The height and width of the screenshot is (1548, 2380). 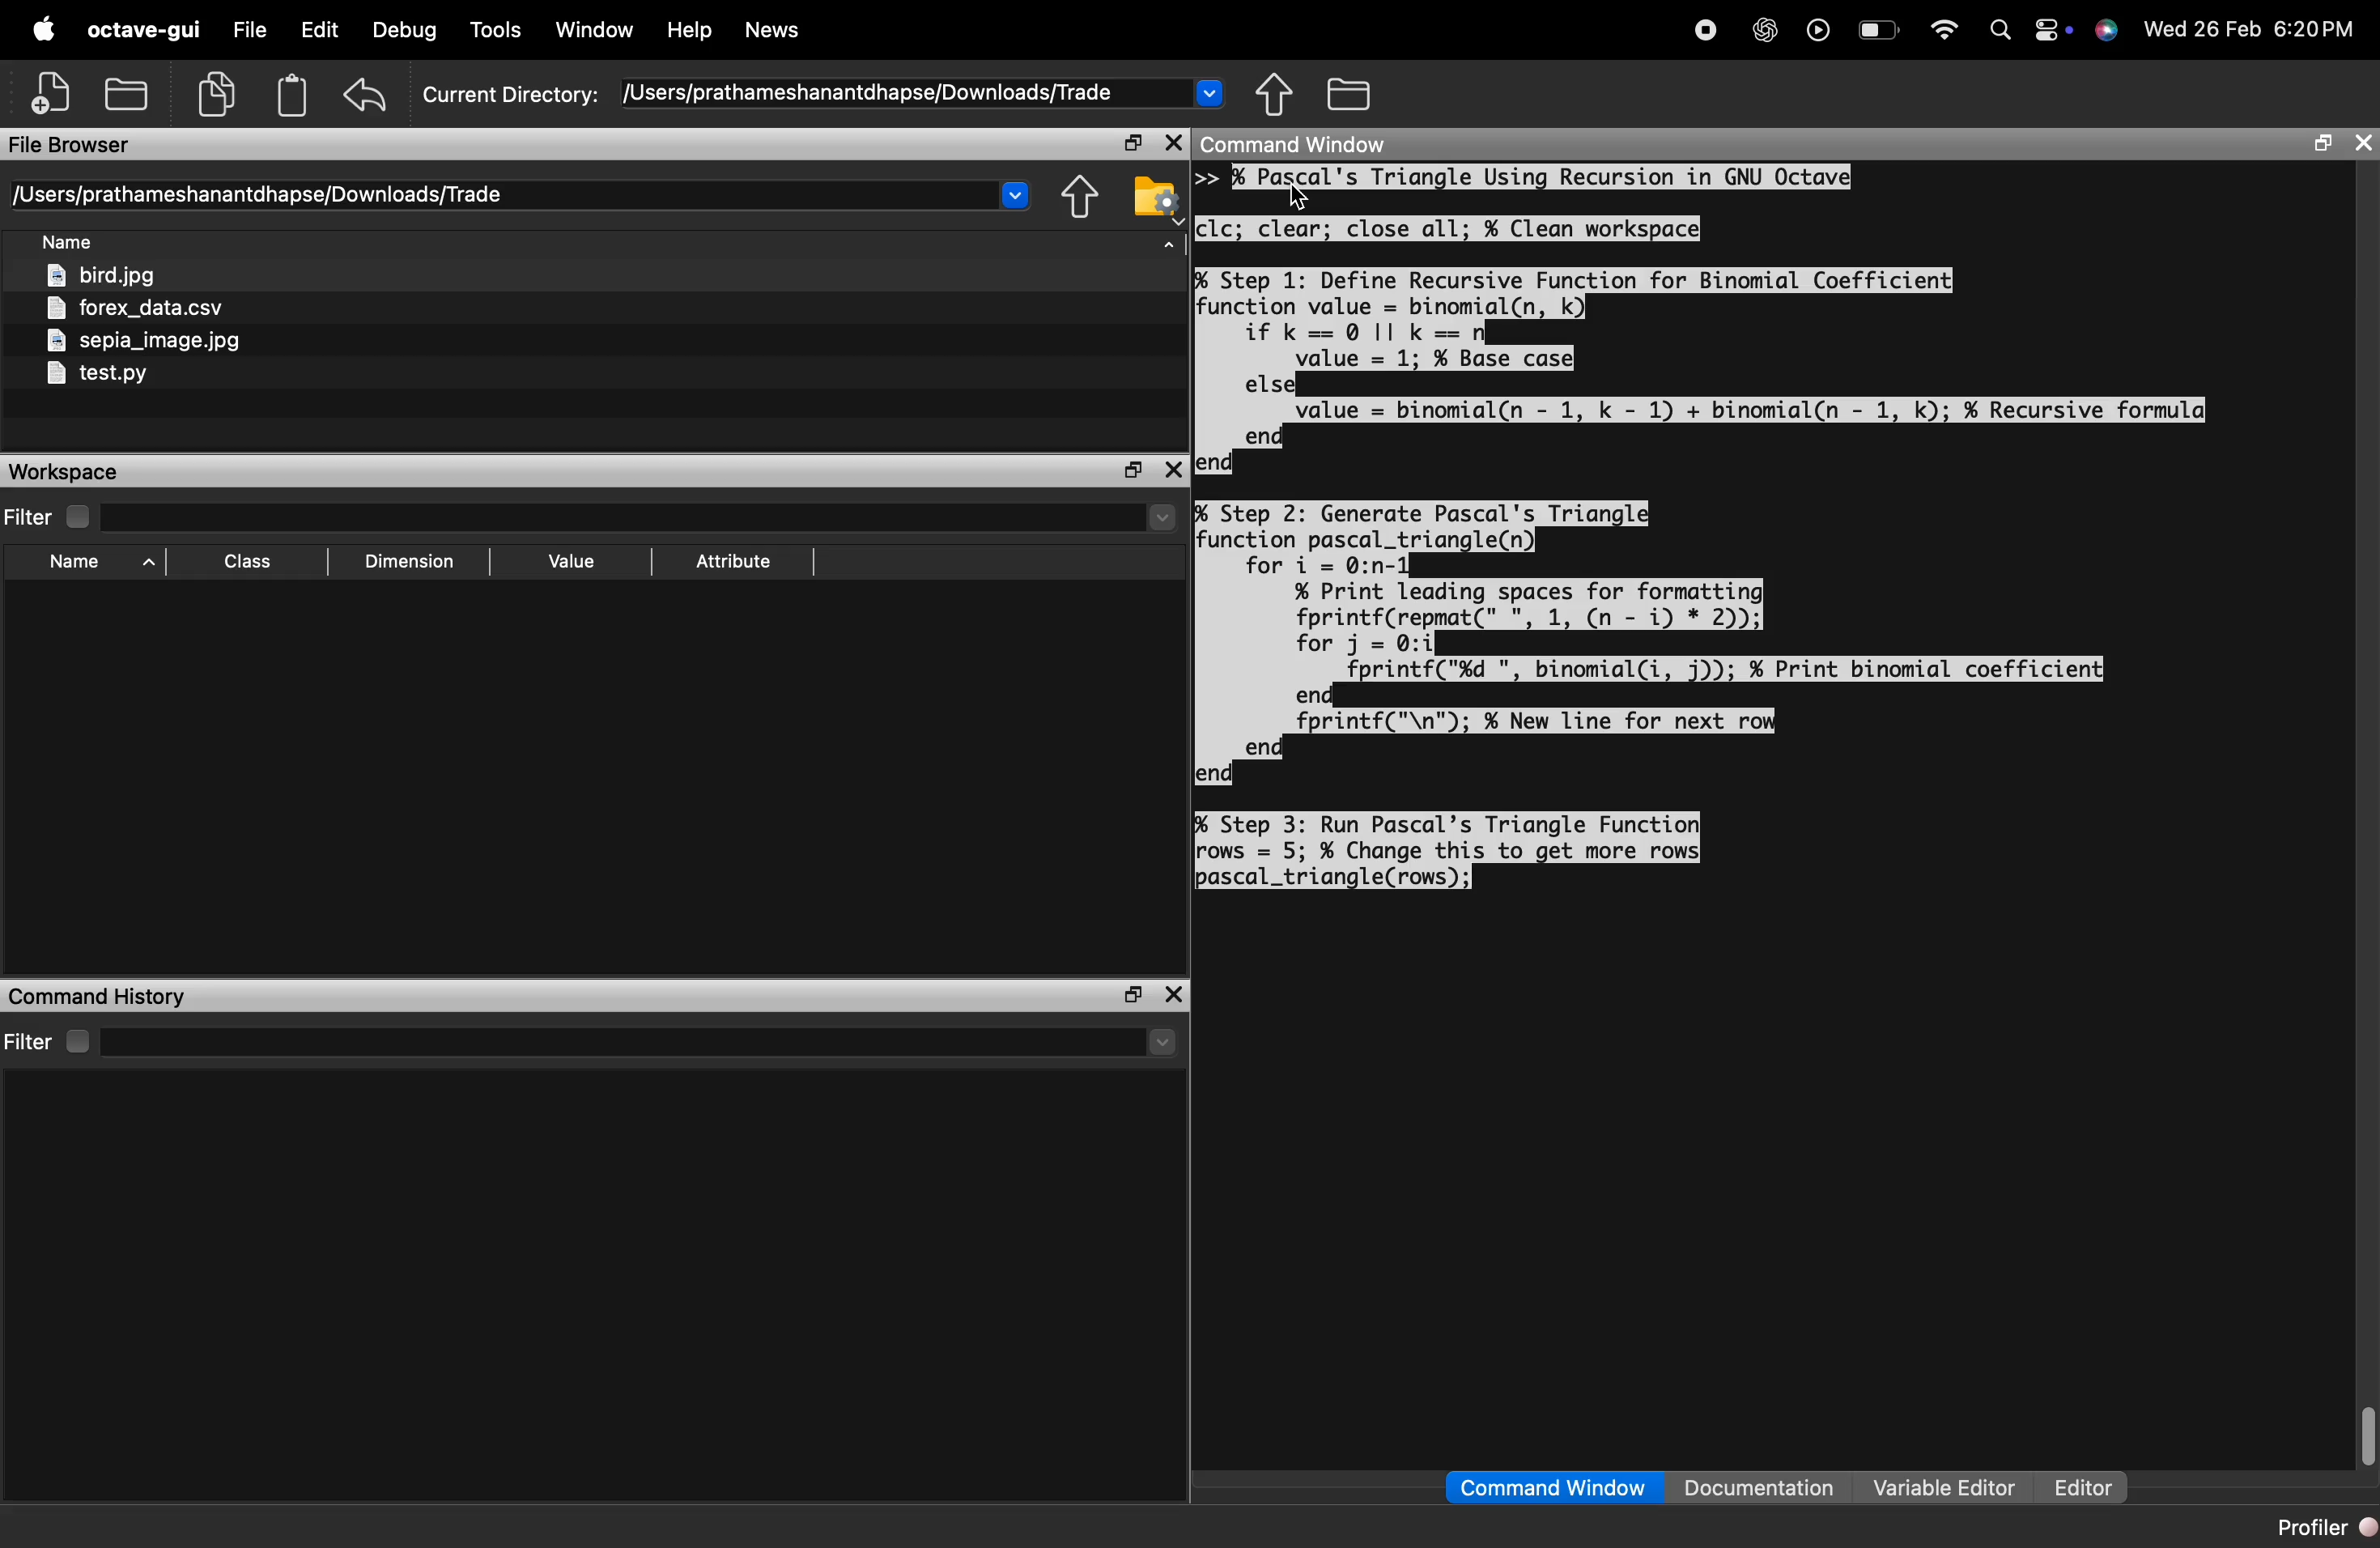 What do you see at coordinates (2324, 1526) in the screenshot?
I see `Profiler` at bounding box center [2324, 1526].